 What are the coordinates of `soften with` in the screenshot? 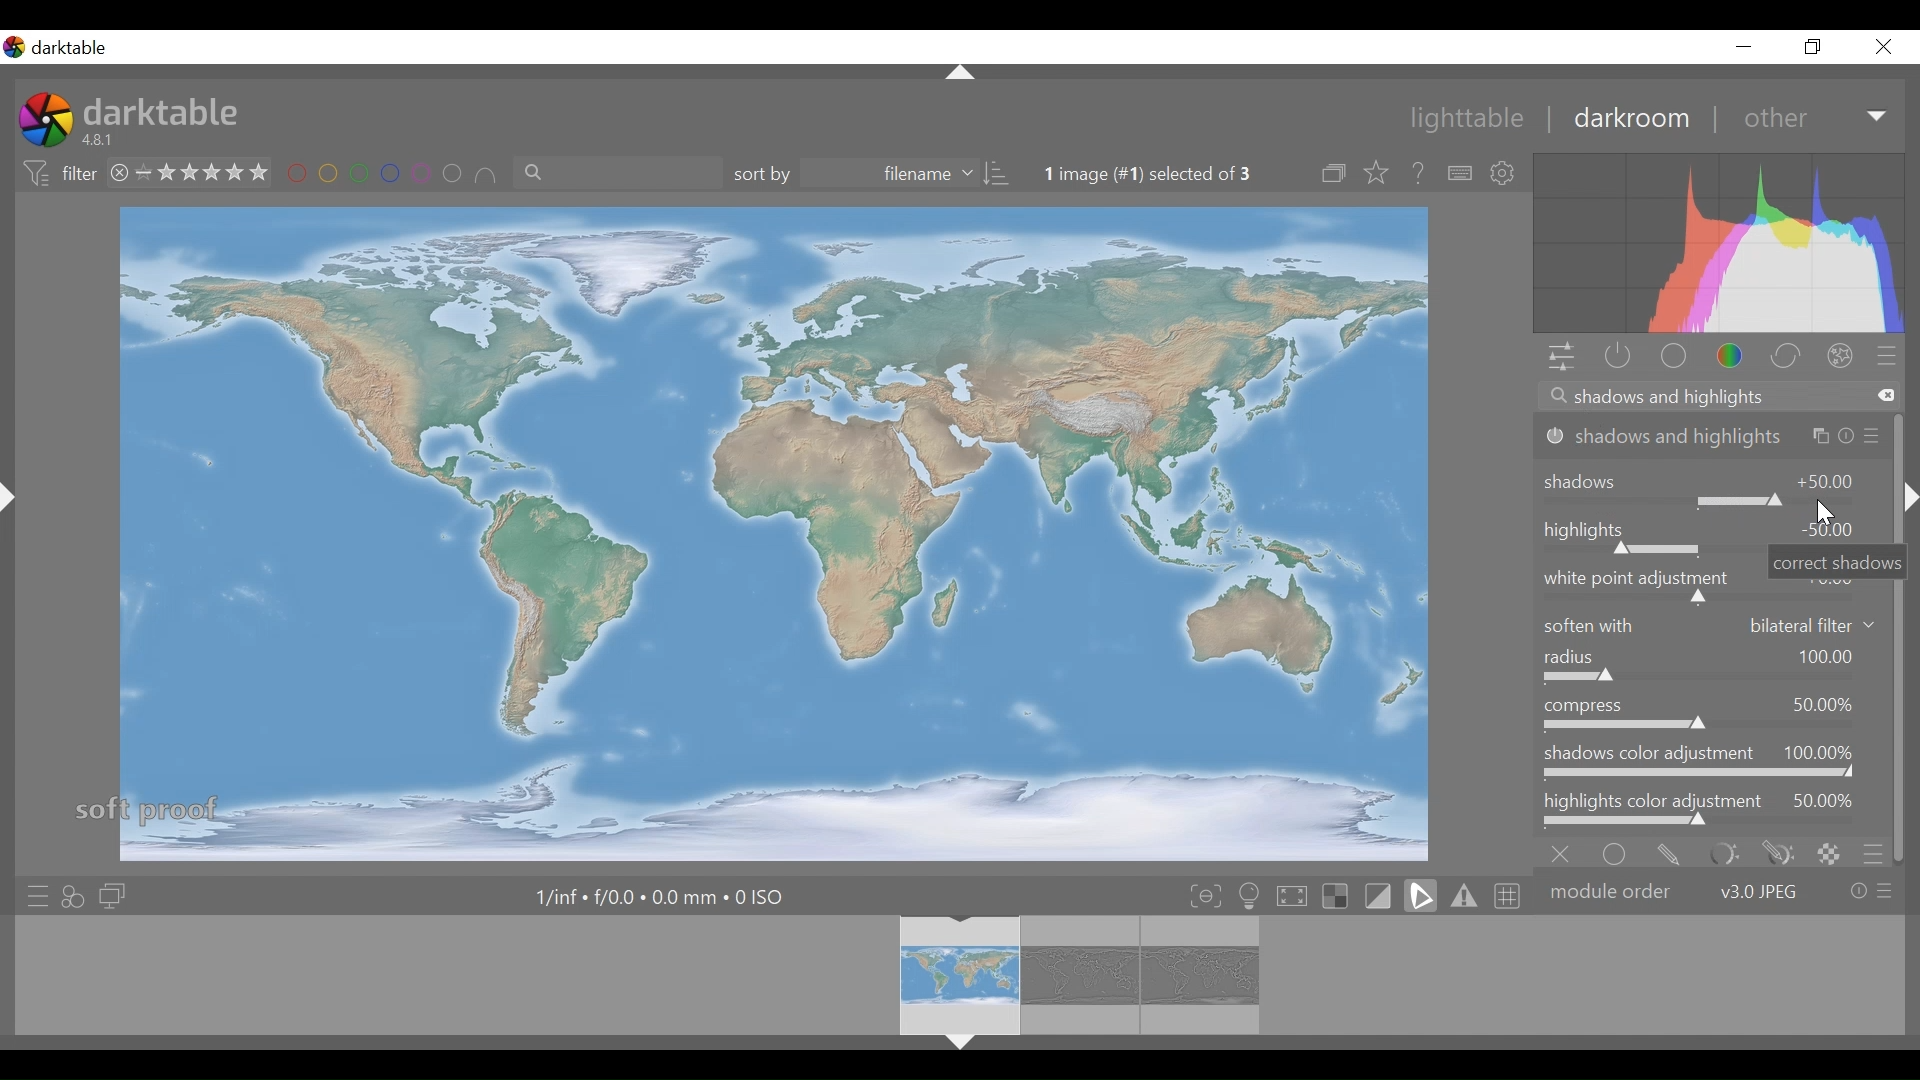 It's located at (1713, 625).